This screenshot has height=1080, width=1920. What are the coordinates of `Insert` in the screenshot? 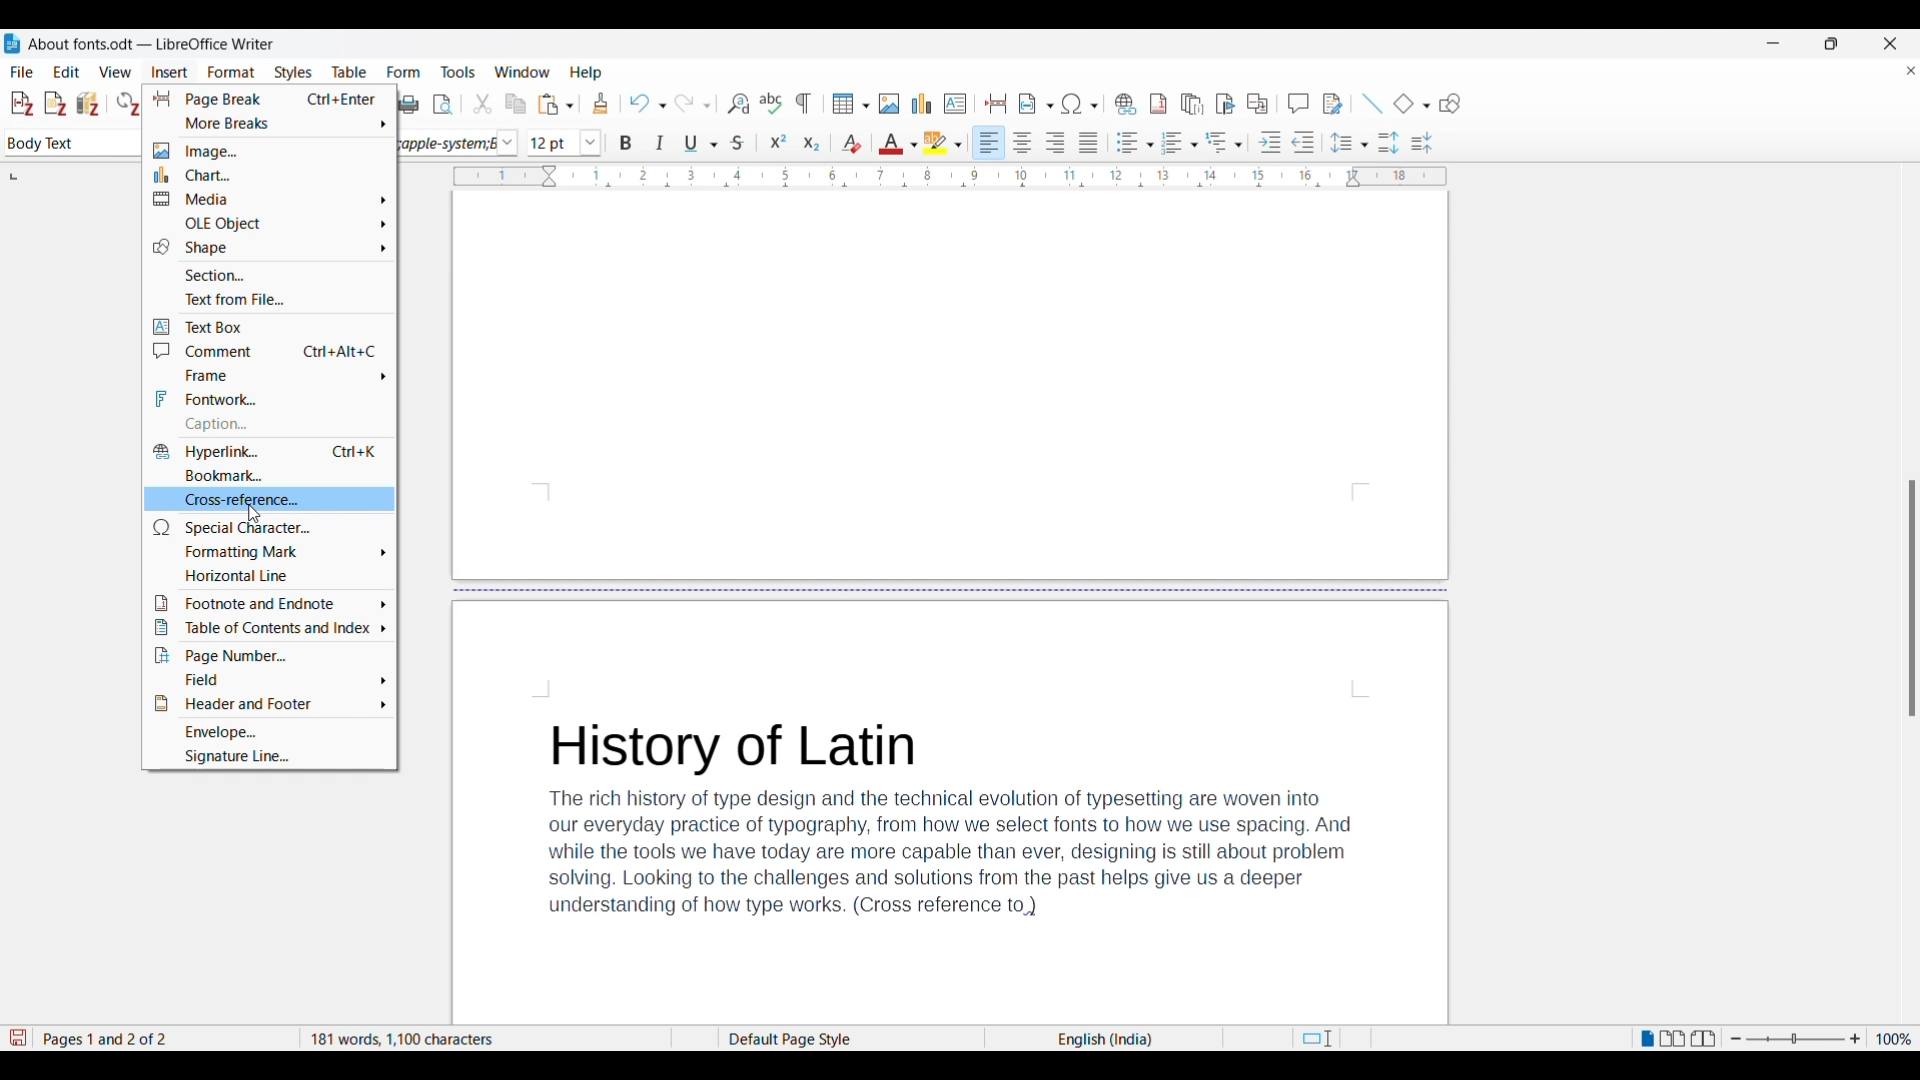 It's located at (168, 73).